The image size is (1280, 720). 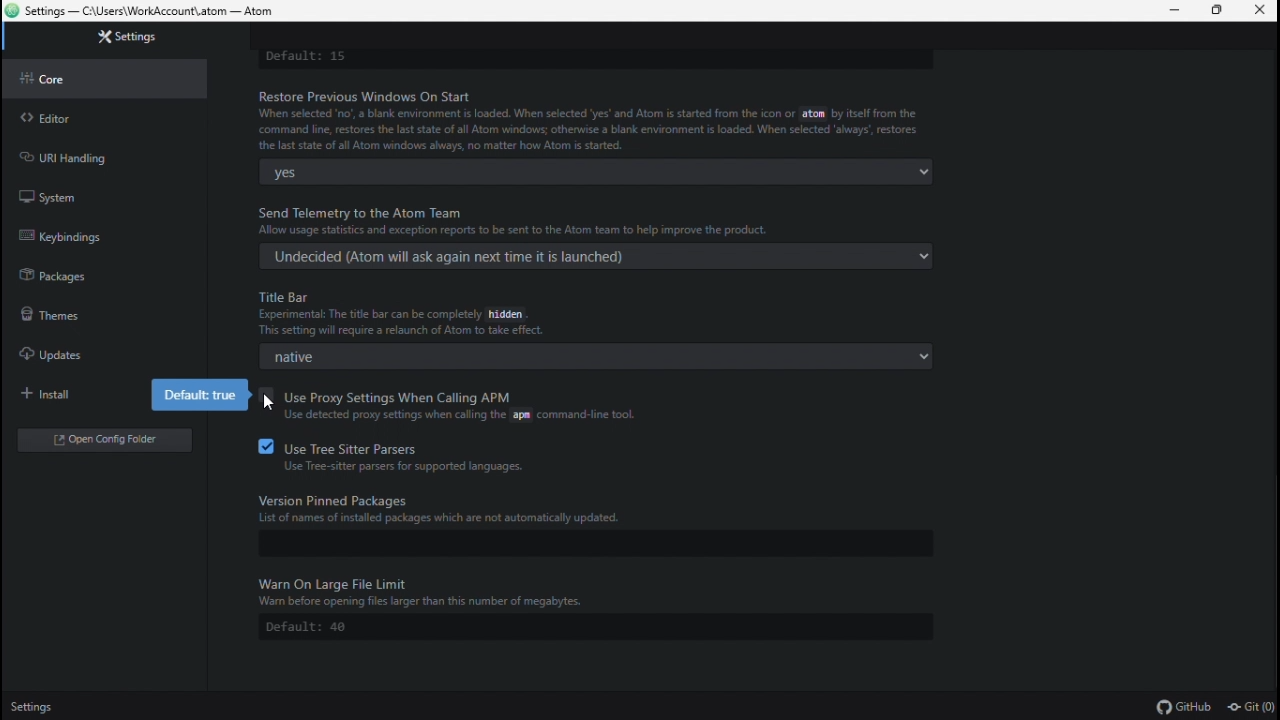 What do you see at coordinates (591, 255) in the screenshot?
I see `undecided` at bounding box center [591, 255].